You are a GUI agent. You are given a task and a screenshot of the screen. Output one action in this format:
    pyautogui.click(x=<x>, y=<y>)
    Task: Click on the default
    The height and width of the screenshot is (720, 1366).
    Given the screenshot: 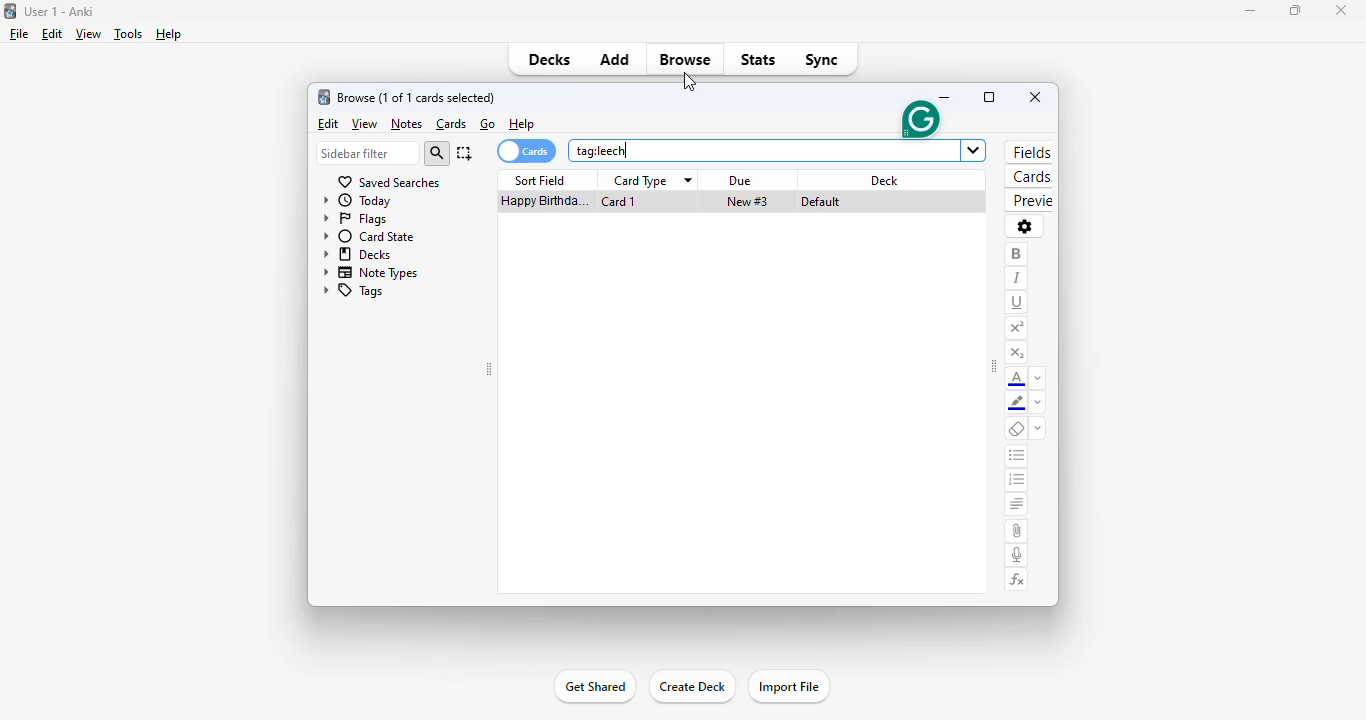 What is the action you would take?
    pyautogui.click(x=820, y=202)
    